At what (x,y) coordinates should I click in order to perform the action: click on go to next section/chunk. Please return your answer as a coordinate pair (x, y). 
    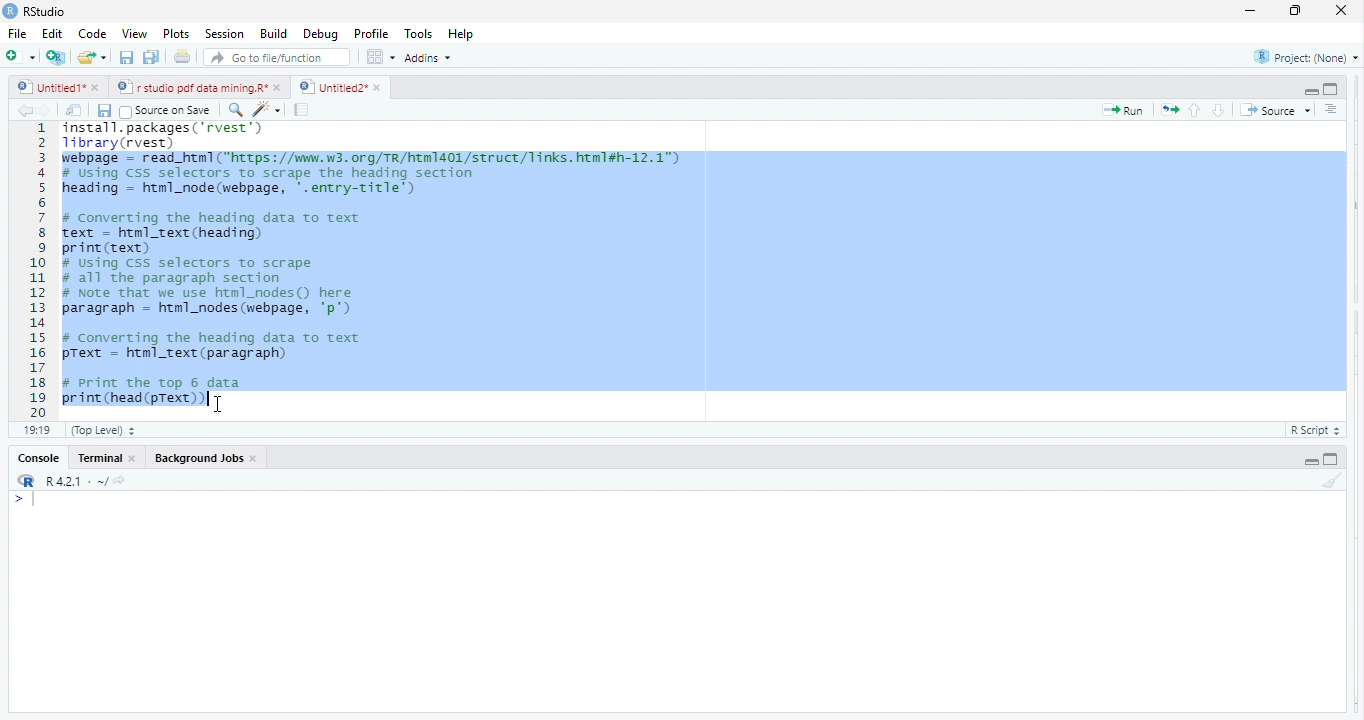
    Looking at the image, I should click on (1220, 110).